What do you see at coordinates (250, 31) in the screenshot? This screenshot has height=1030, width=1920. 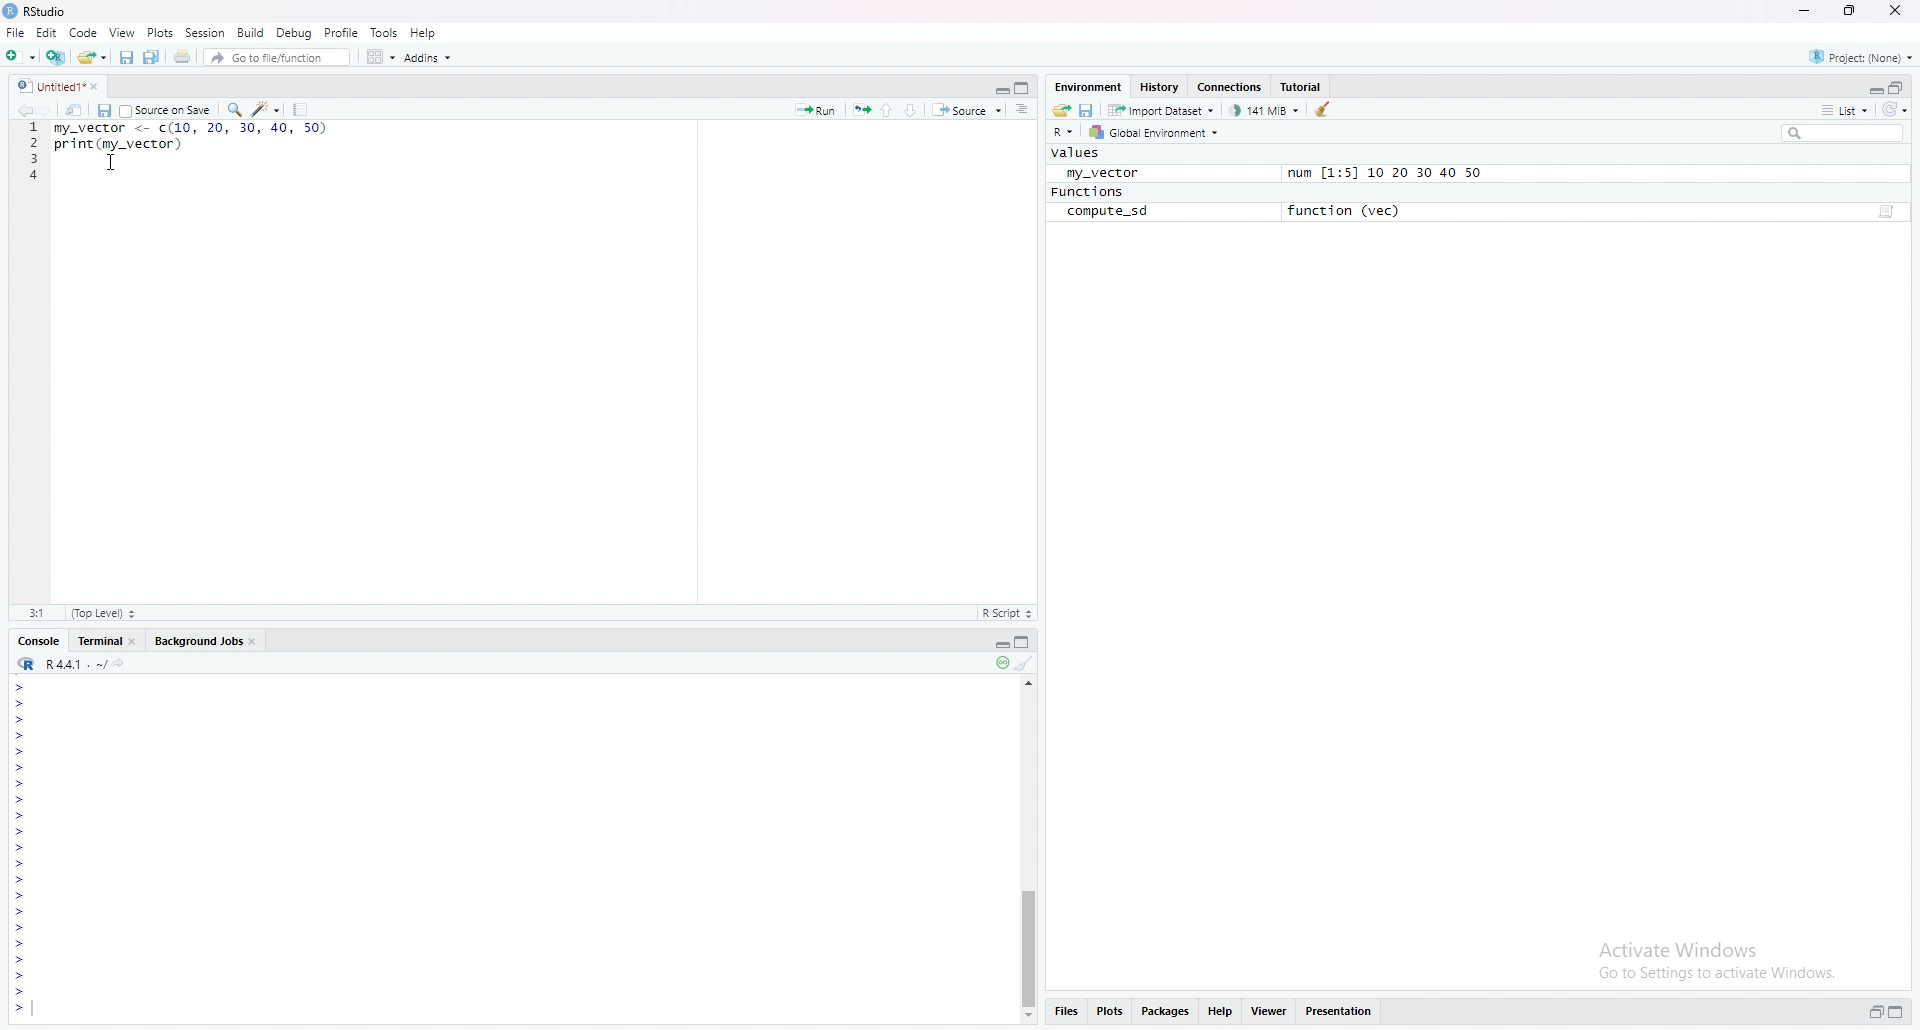 I see `Build` at bounding box center [250, 31].